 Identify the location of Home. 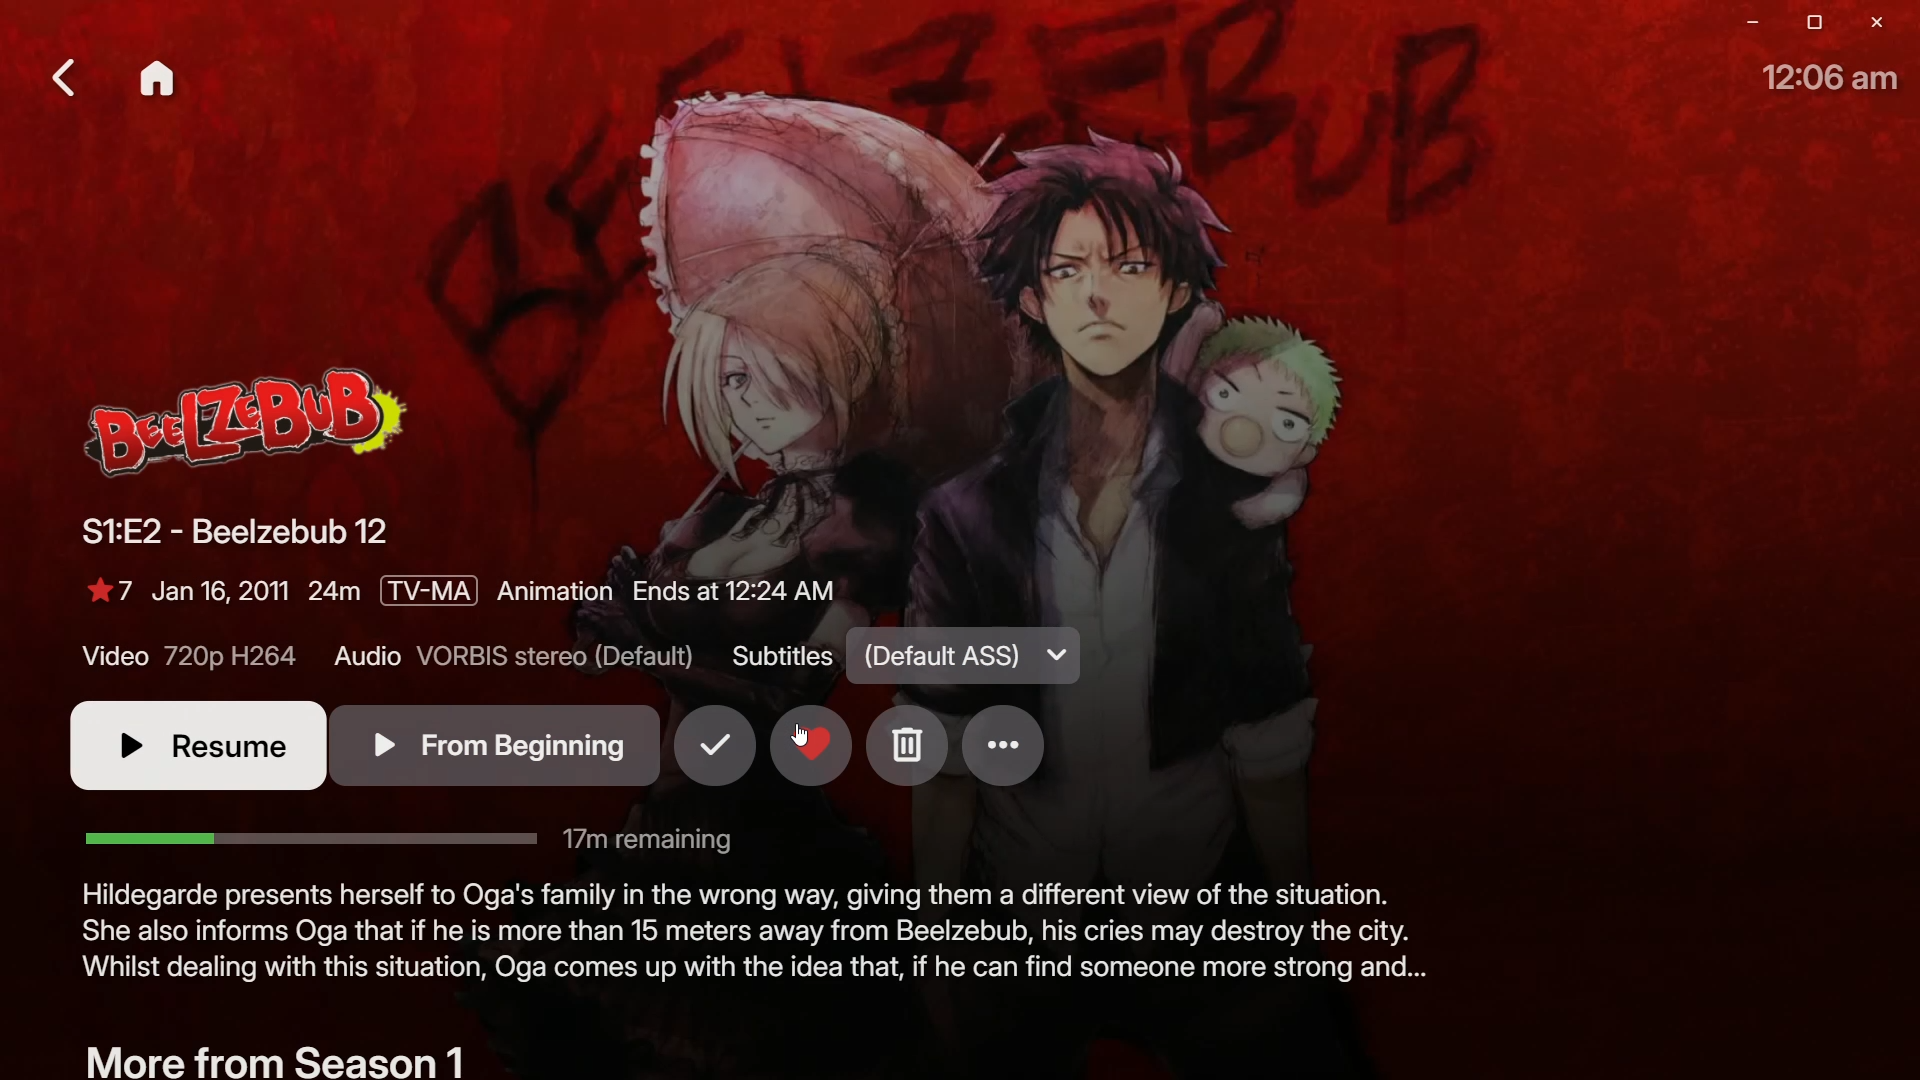
(162, 82).